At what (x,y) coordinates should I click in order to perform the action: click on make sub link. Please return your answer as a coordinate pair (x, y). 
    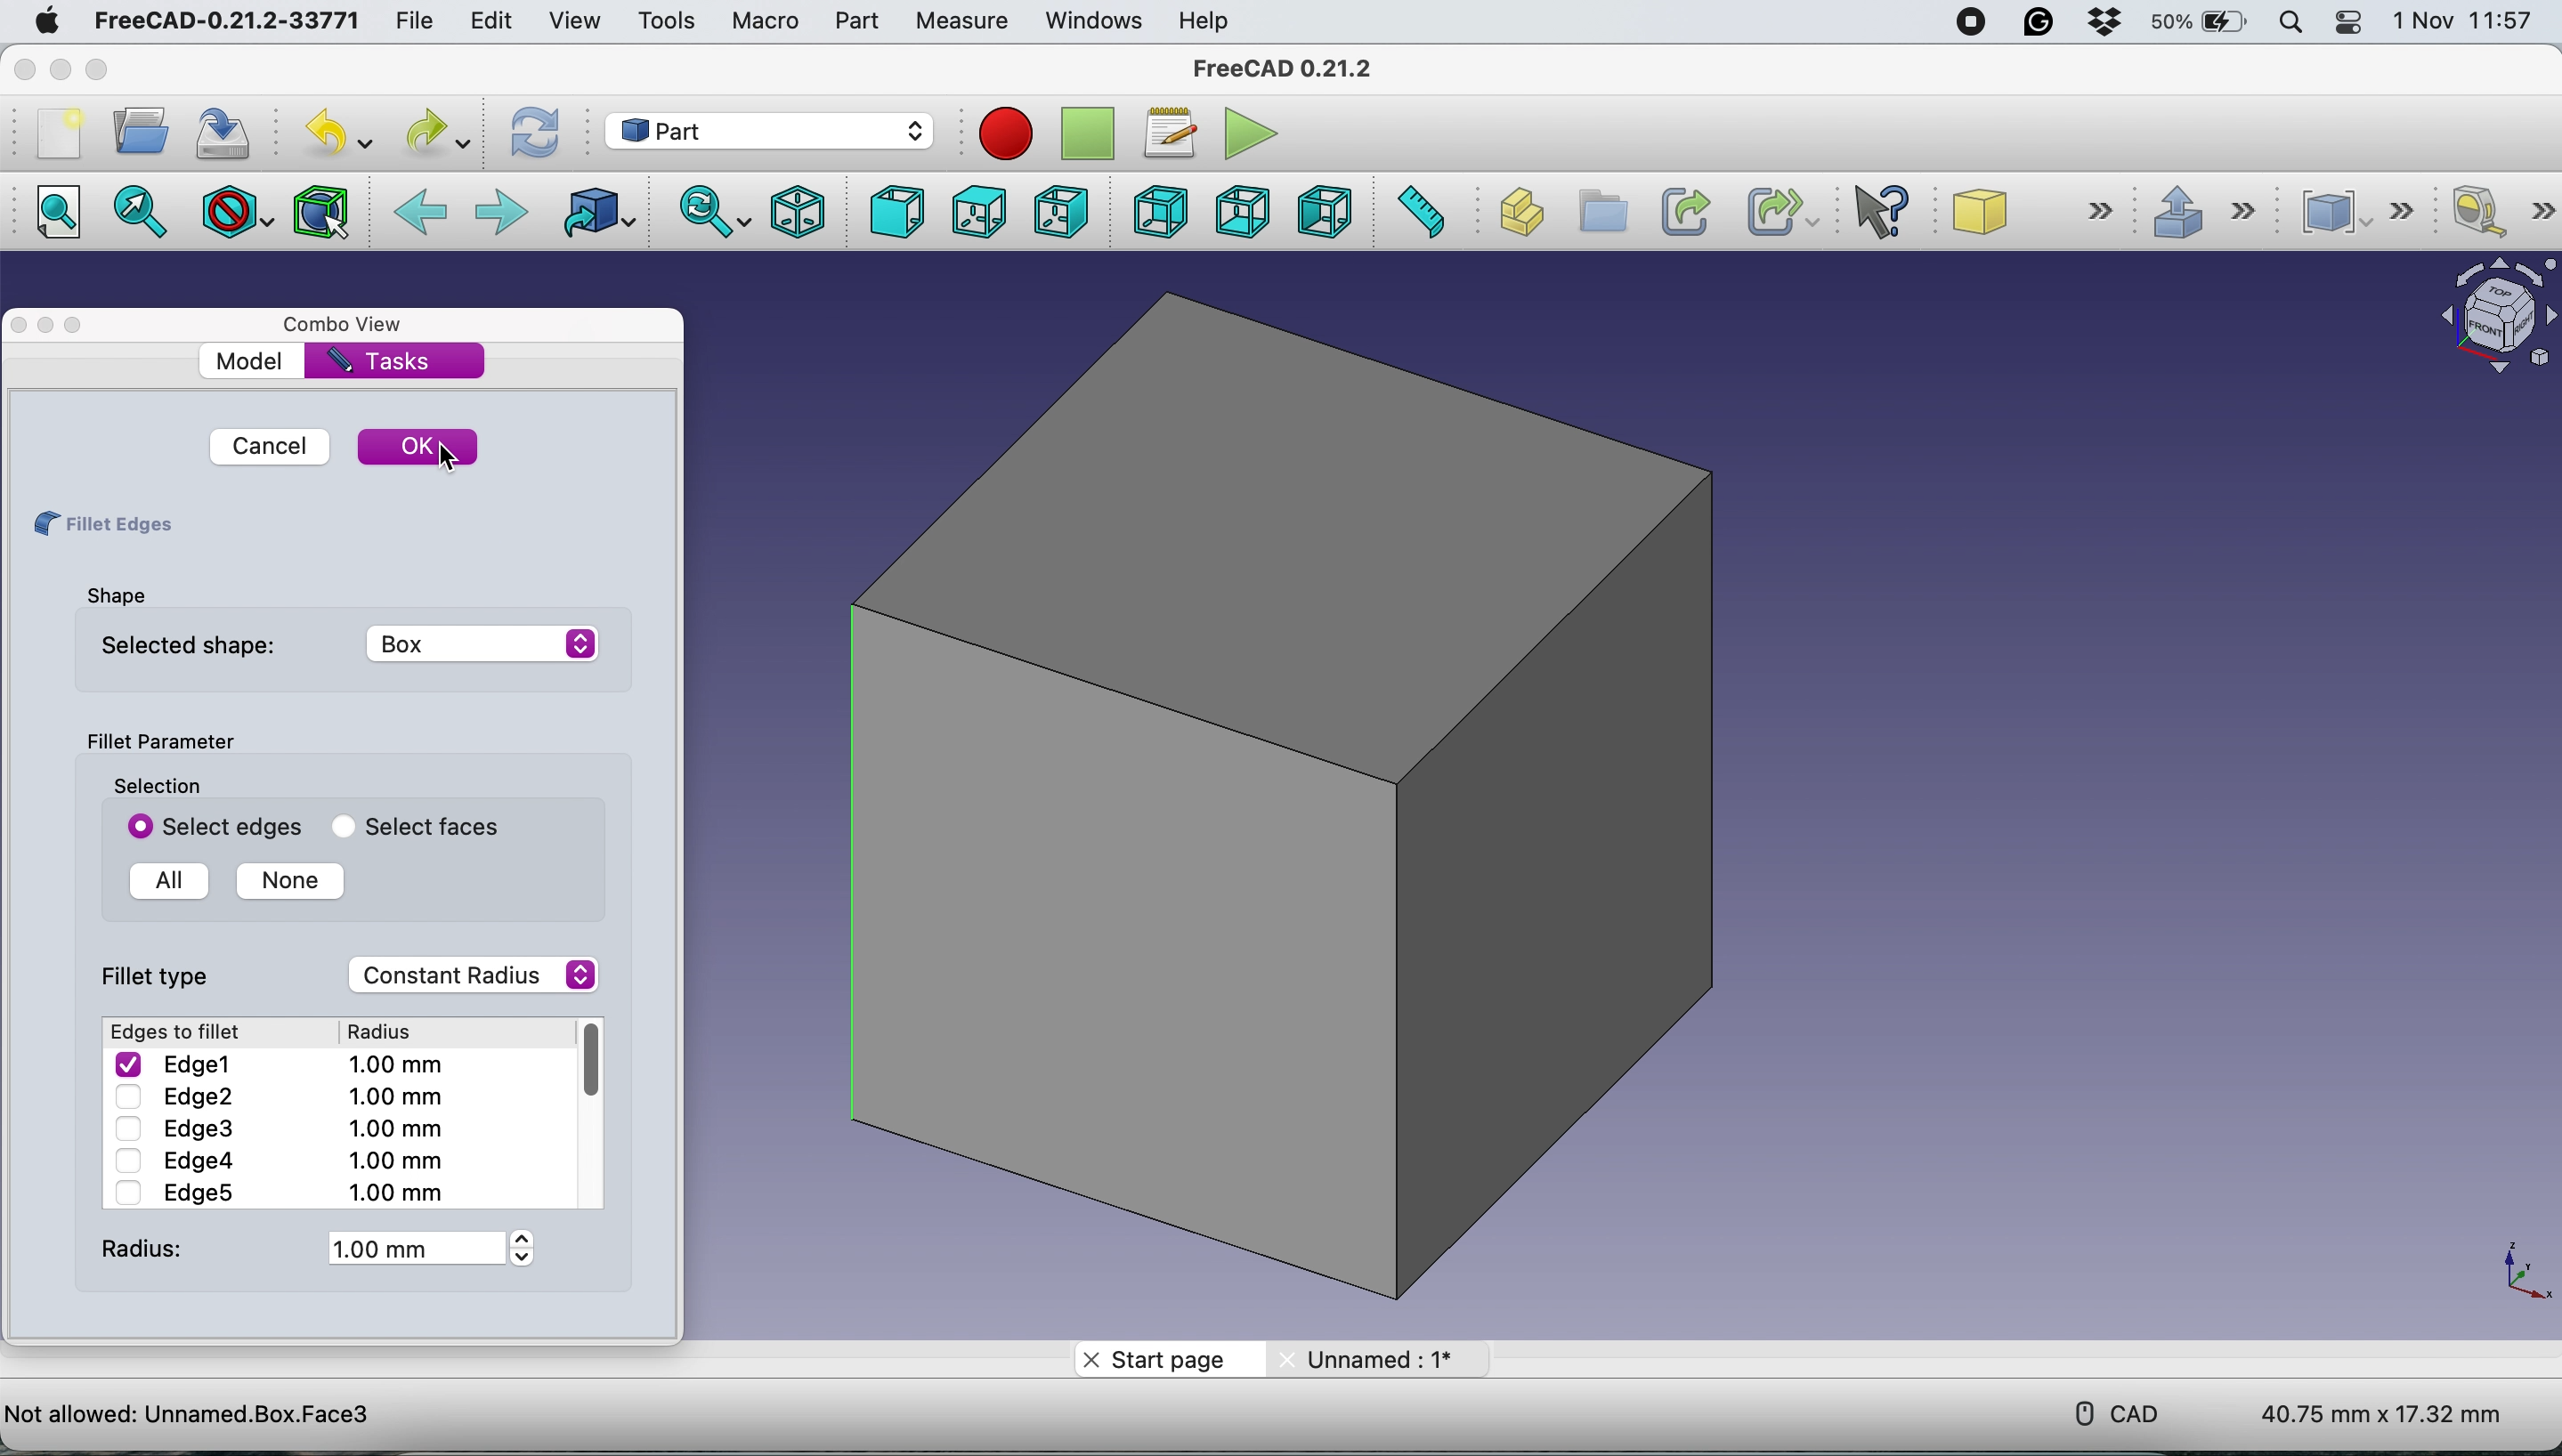
    Looking at the image, I should click on (1783, 210).